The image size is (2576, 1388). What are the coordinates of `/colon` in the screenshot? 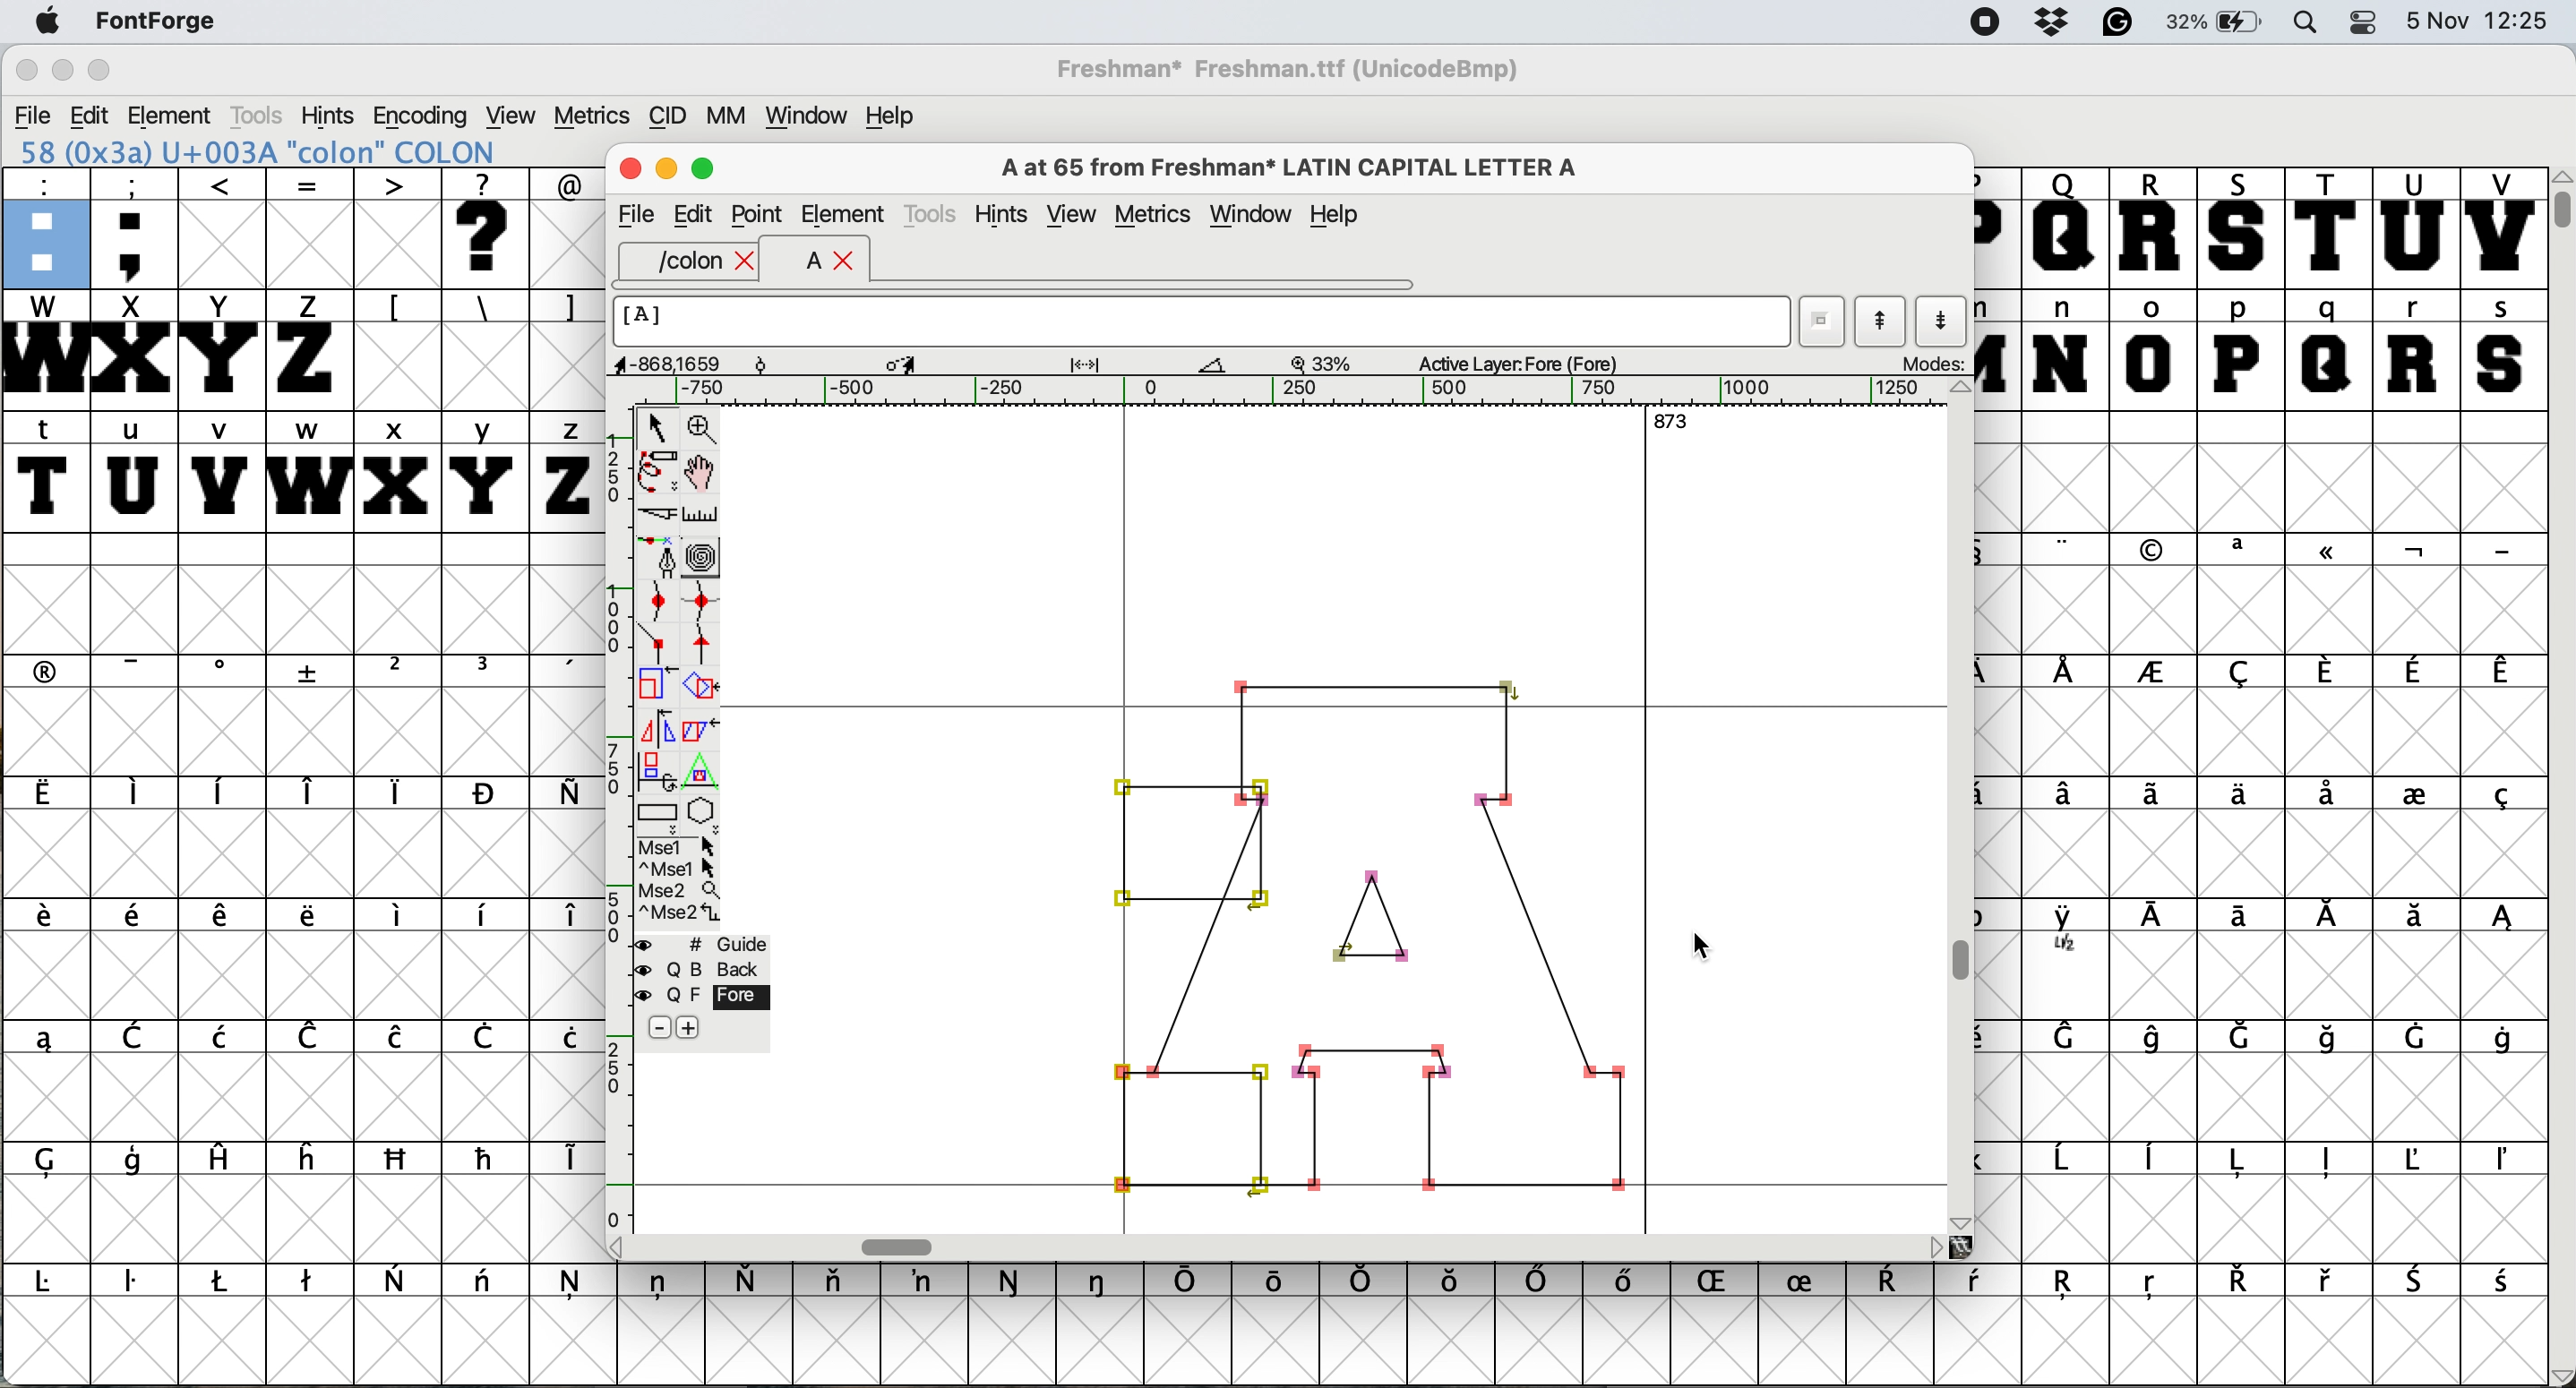 It's located at (675, 262).